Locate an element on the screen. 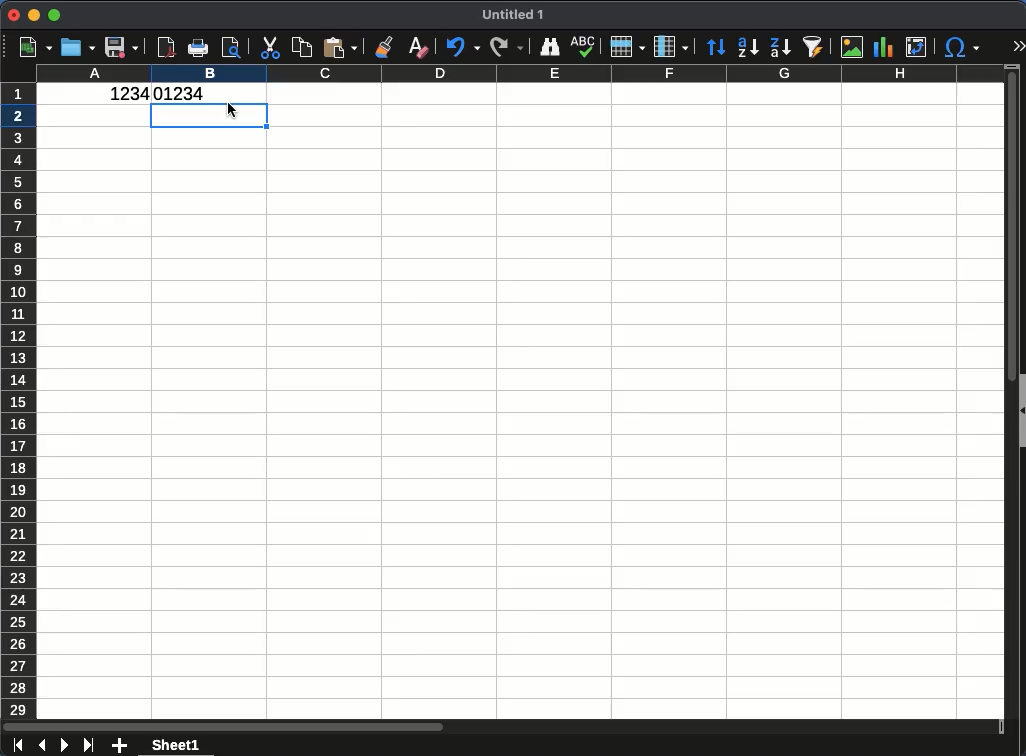 The image size is (1026, 756). special characters is located at coordinates (959, 47).